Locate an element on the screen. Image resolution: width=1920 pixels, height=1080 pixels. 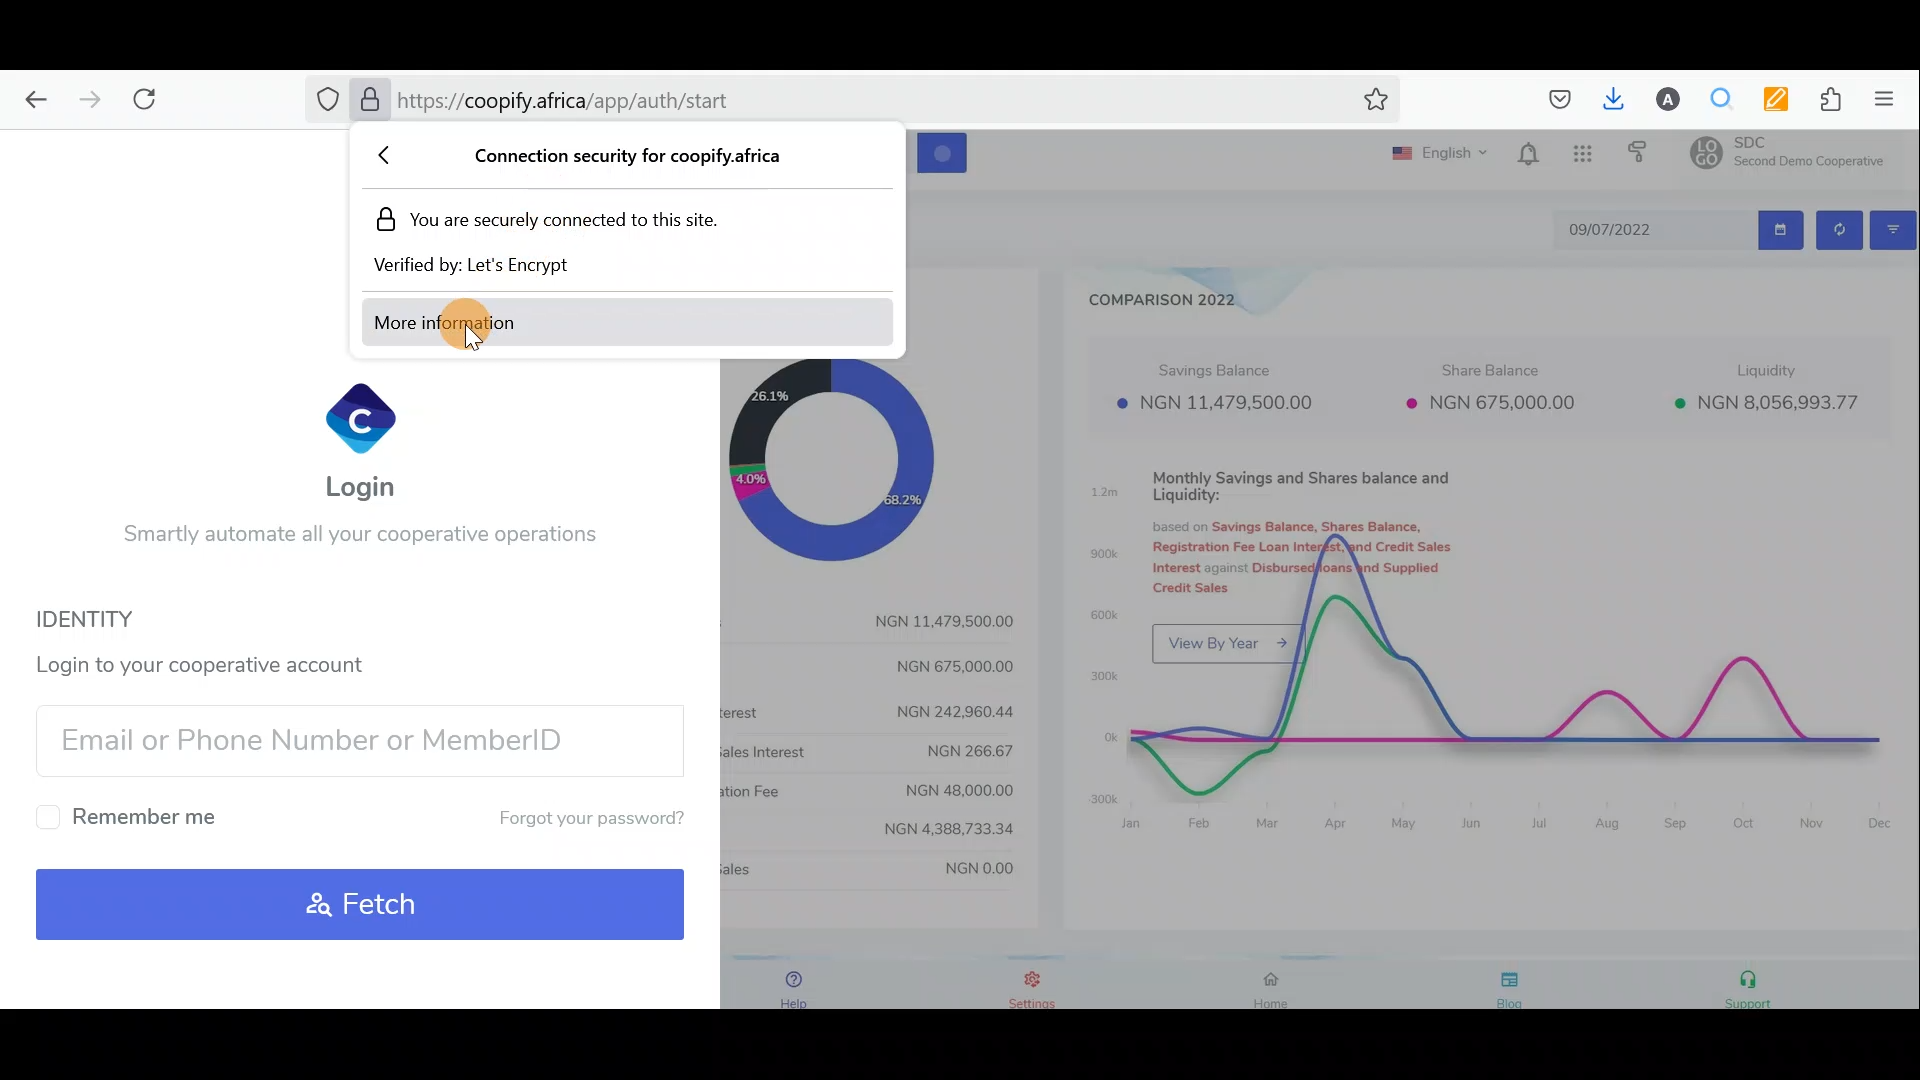
Save to pocket is located at coordinates (1552, 100).